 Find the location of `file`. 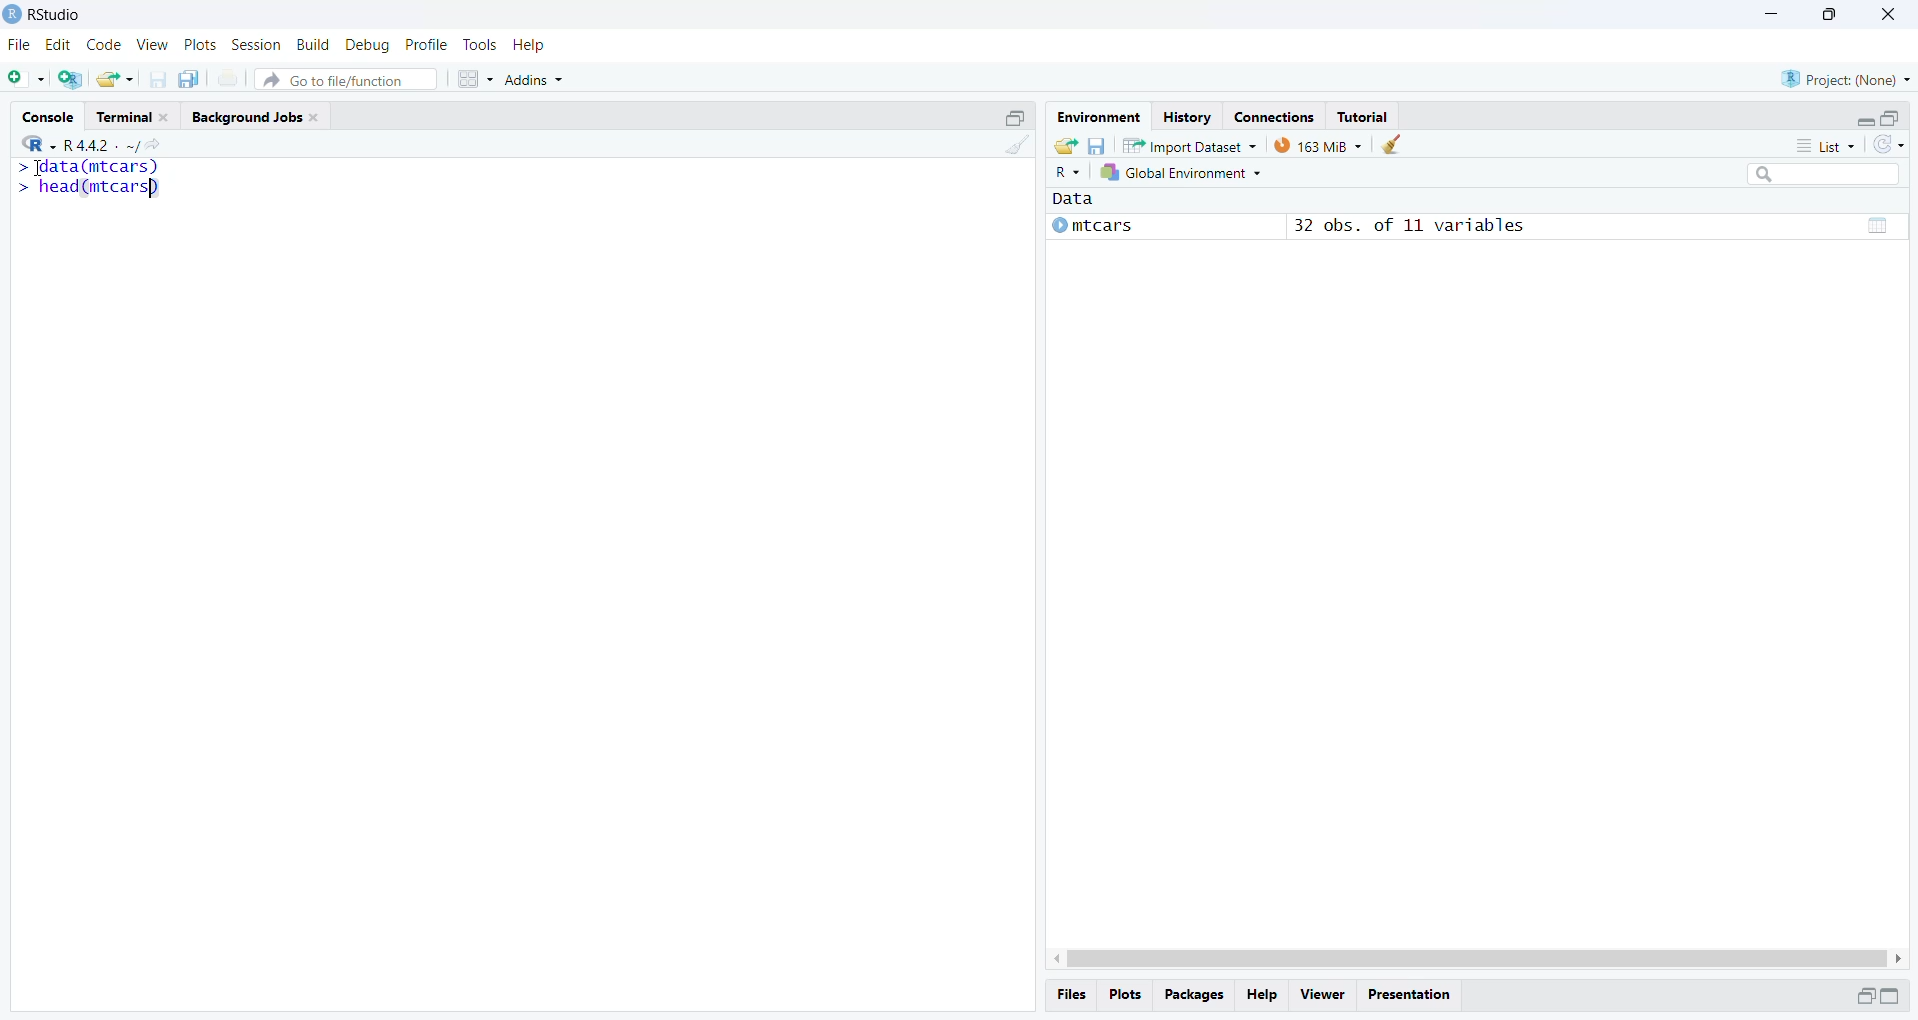

file is located at coordinates (21, 45).